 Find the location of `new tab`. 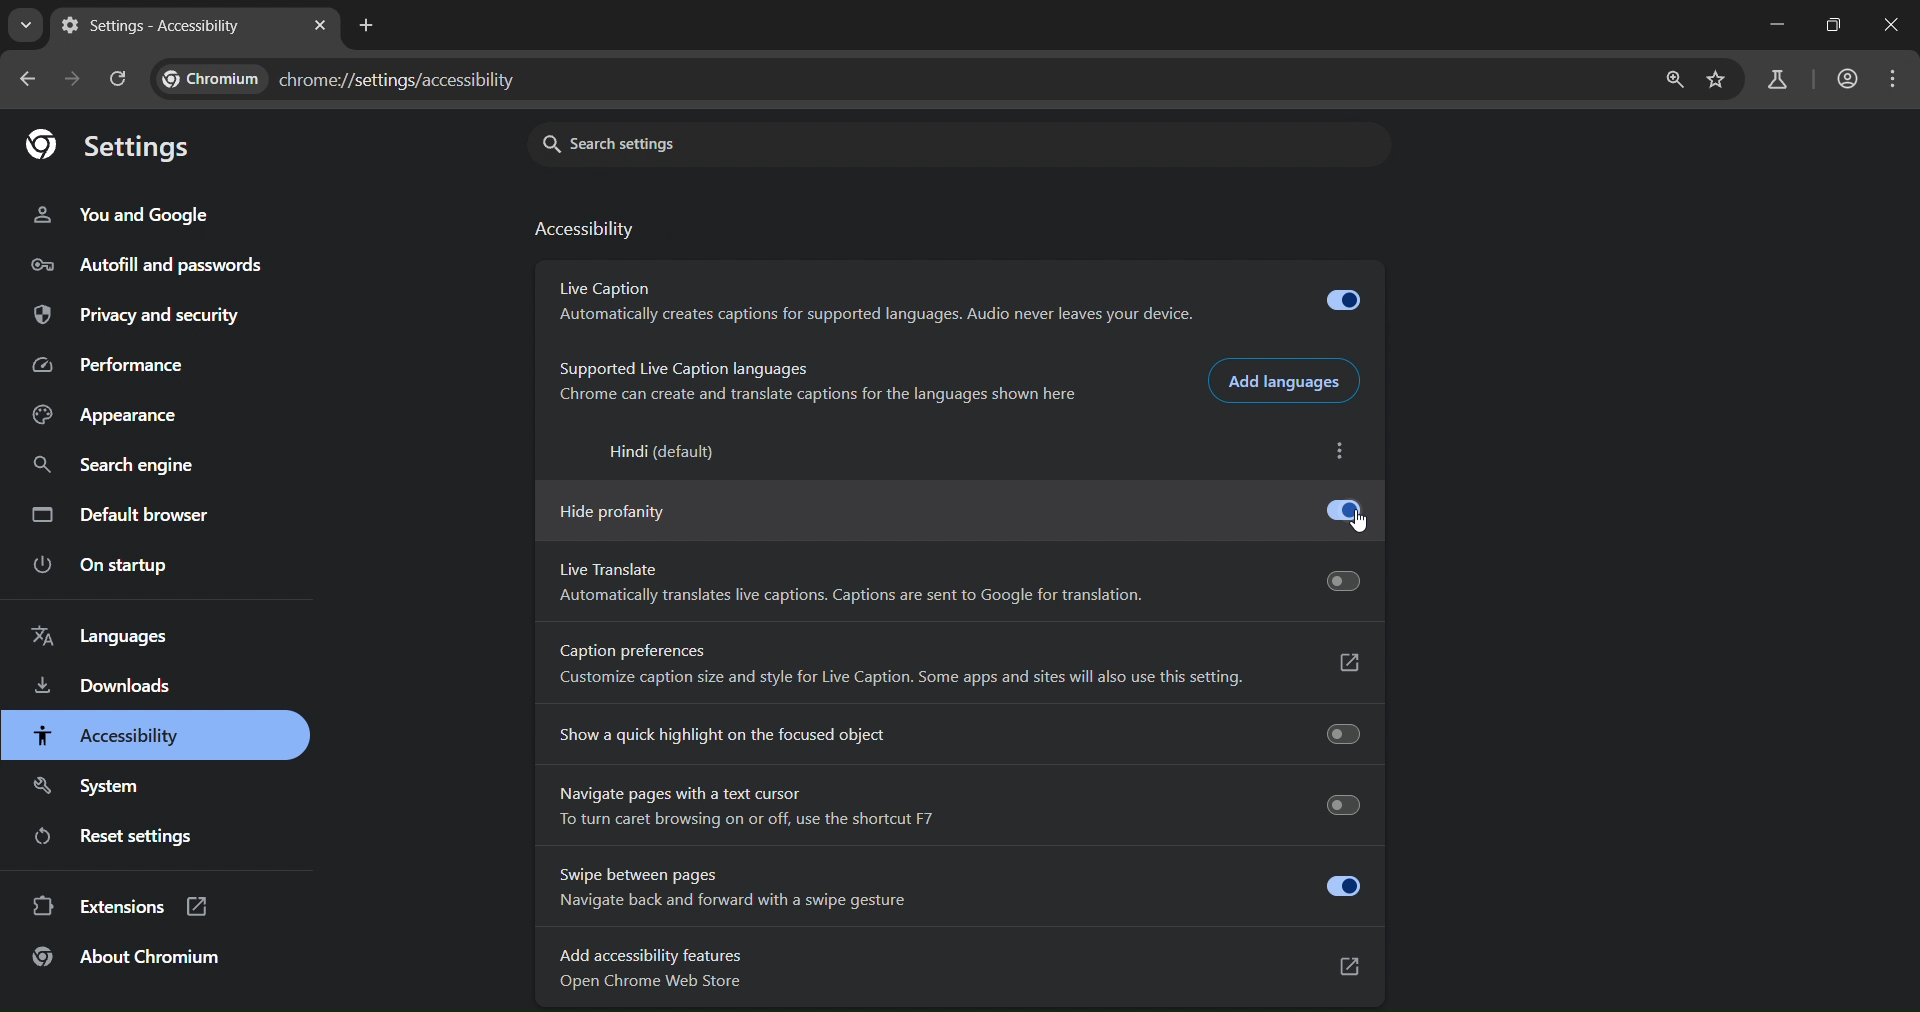

new tab is located at coordinates (367, 27).